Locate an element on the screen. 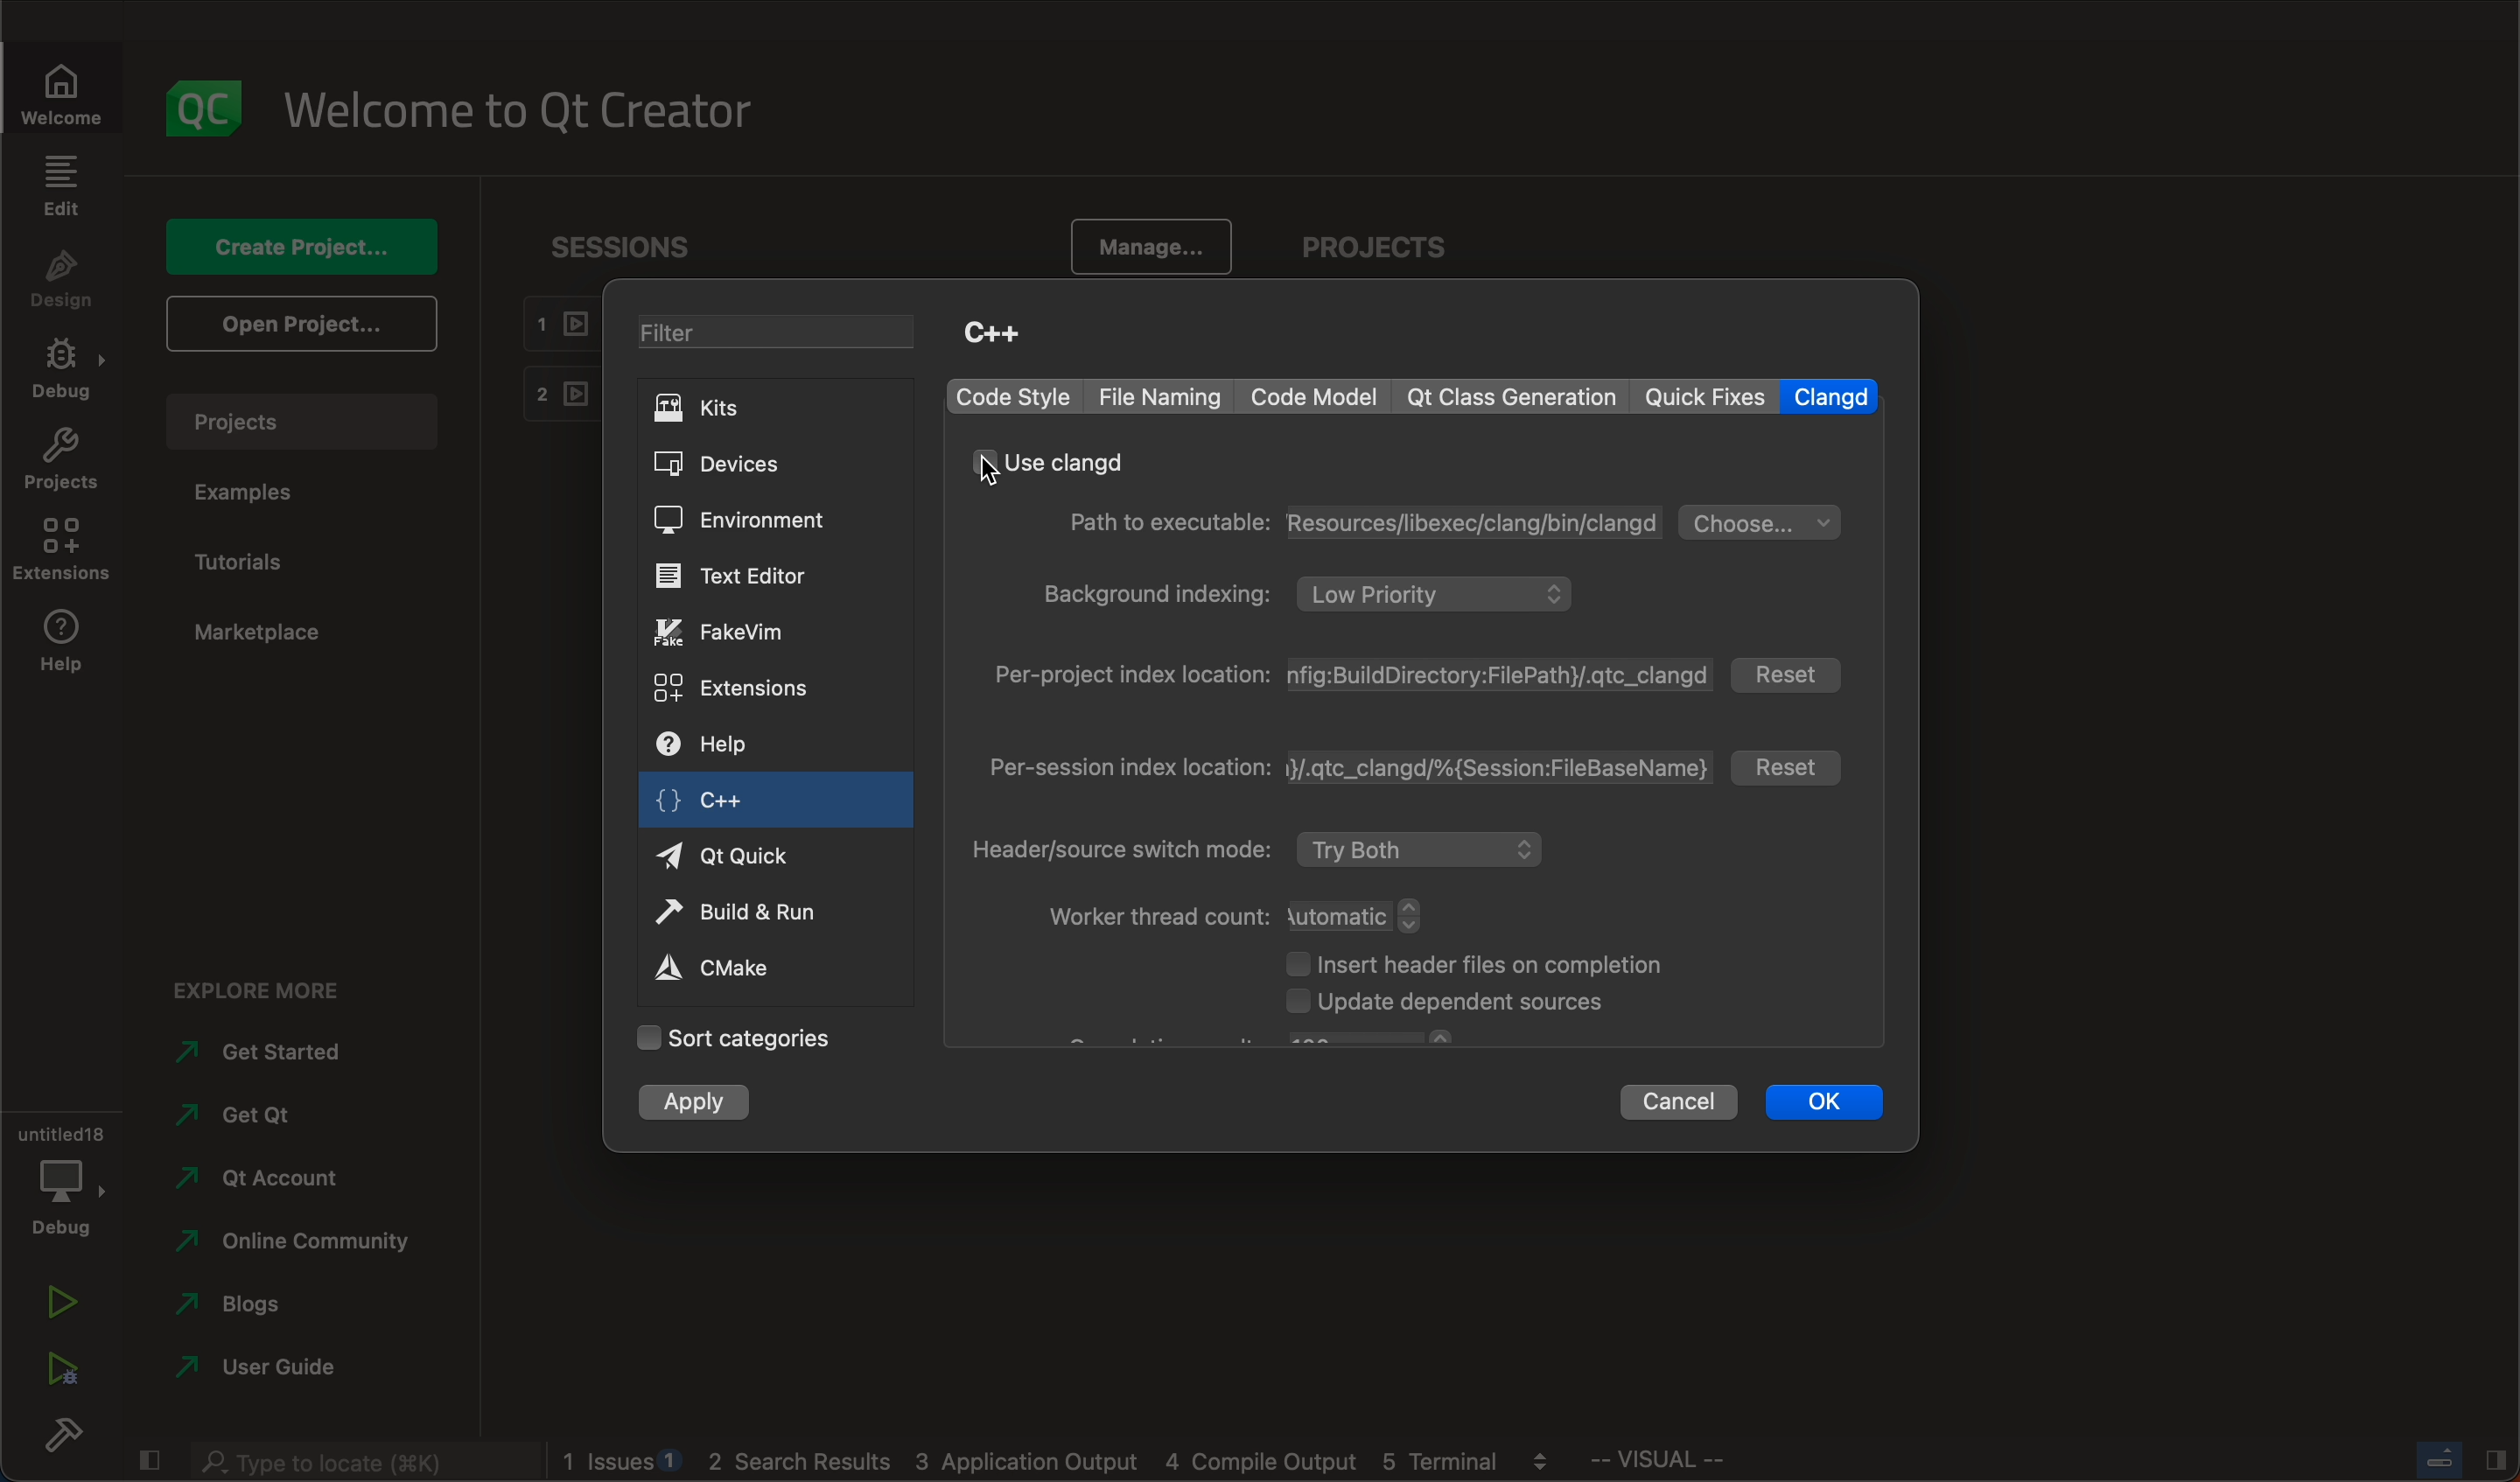 This screenshot has height=1482, width=2520. sessions is located at coordinates (615, 245).